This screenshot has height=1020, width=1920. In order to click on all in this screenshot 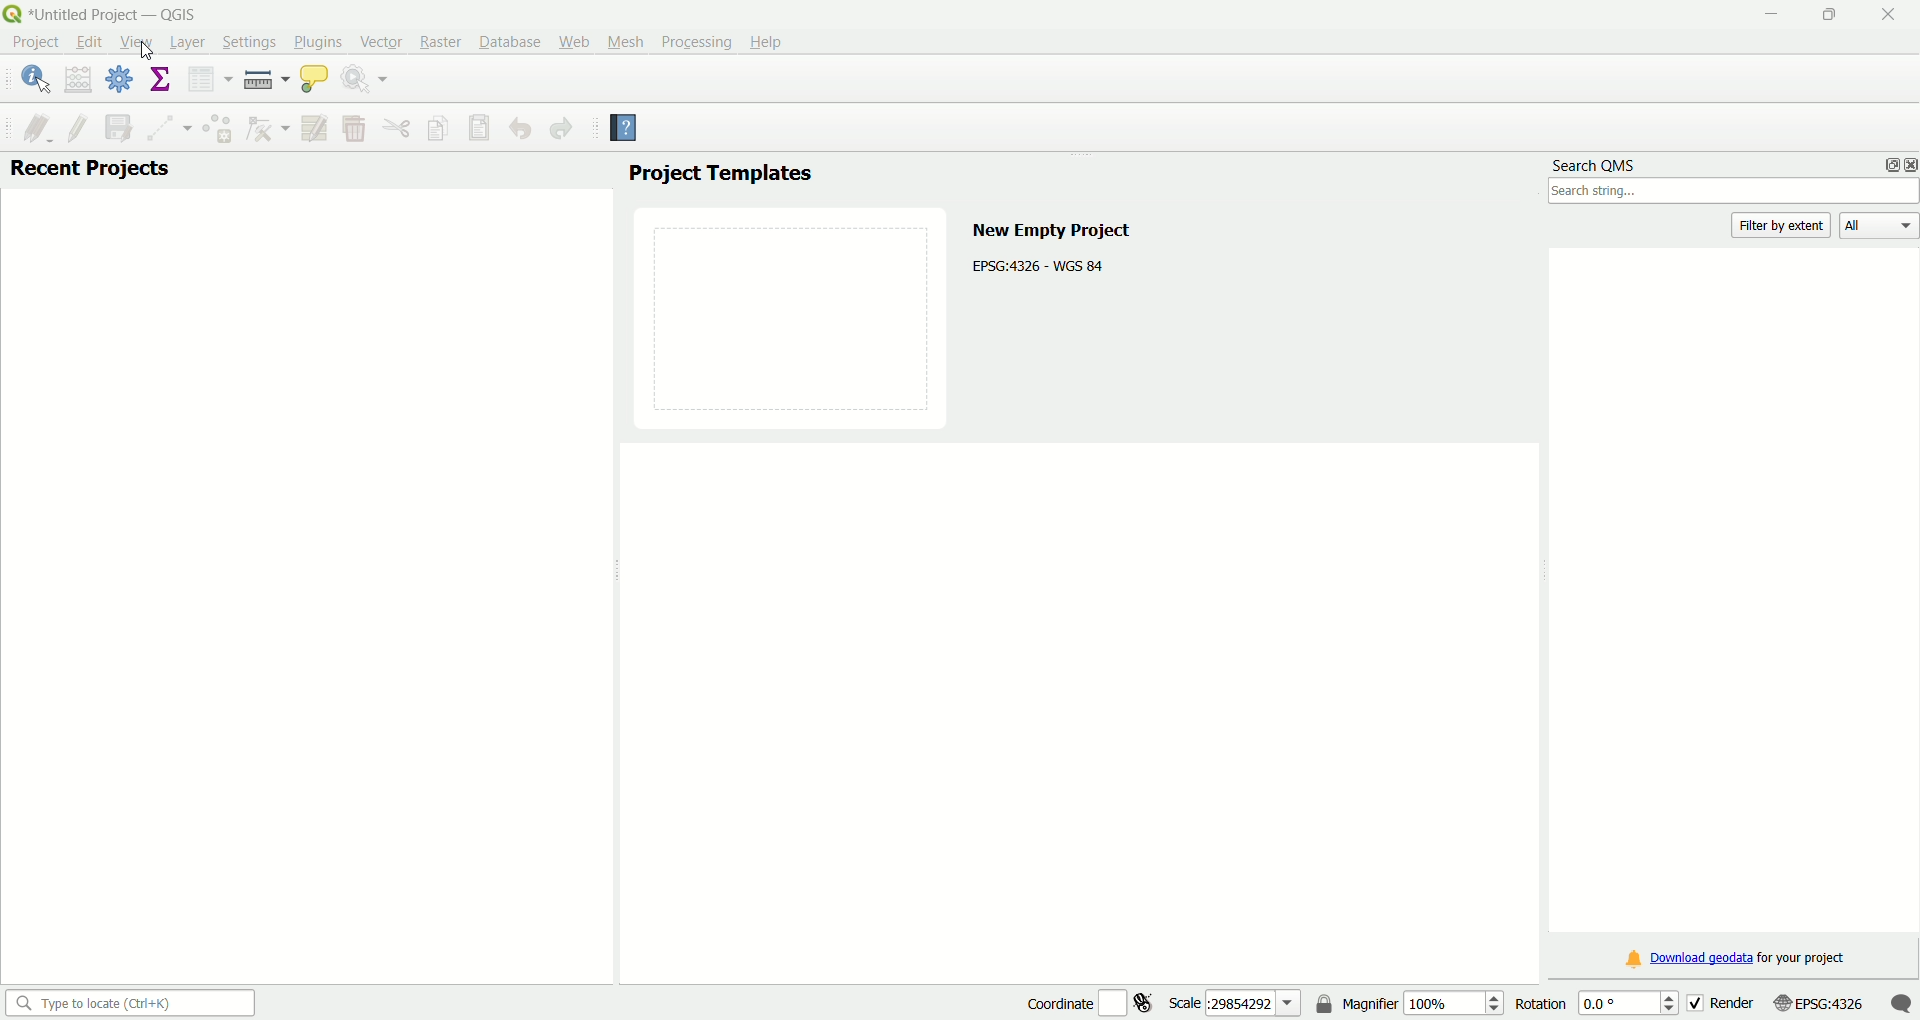, I will do `click(1880, 227)`.